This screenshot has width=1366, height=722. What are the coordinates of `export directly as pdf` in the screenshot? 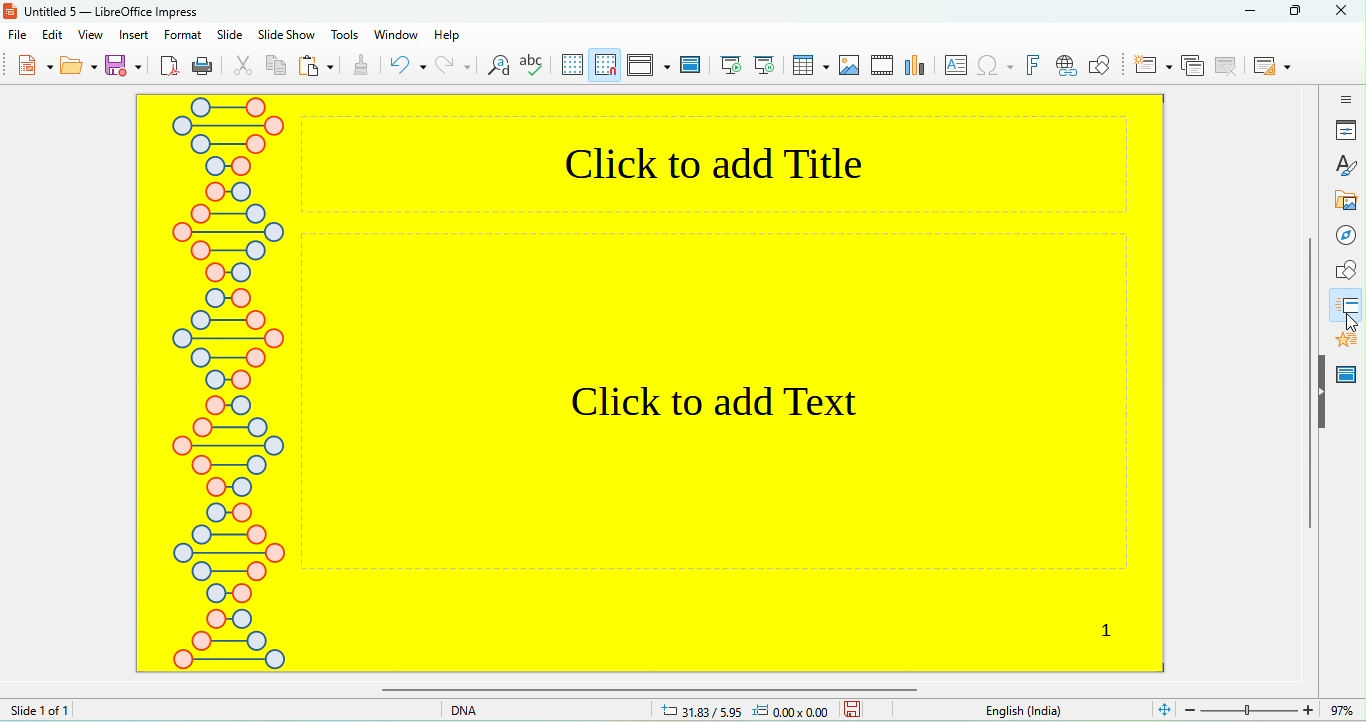 It's located at (170, 68).